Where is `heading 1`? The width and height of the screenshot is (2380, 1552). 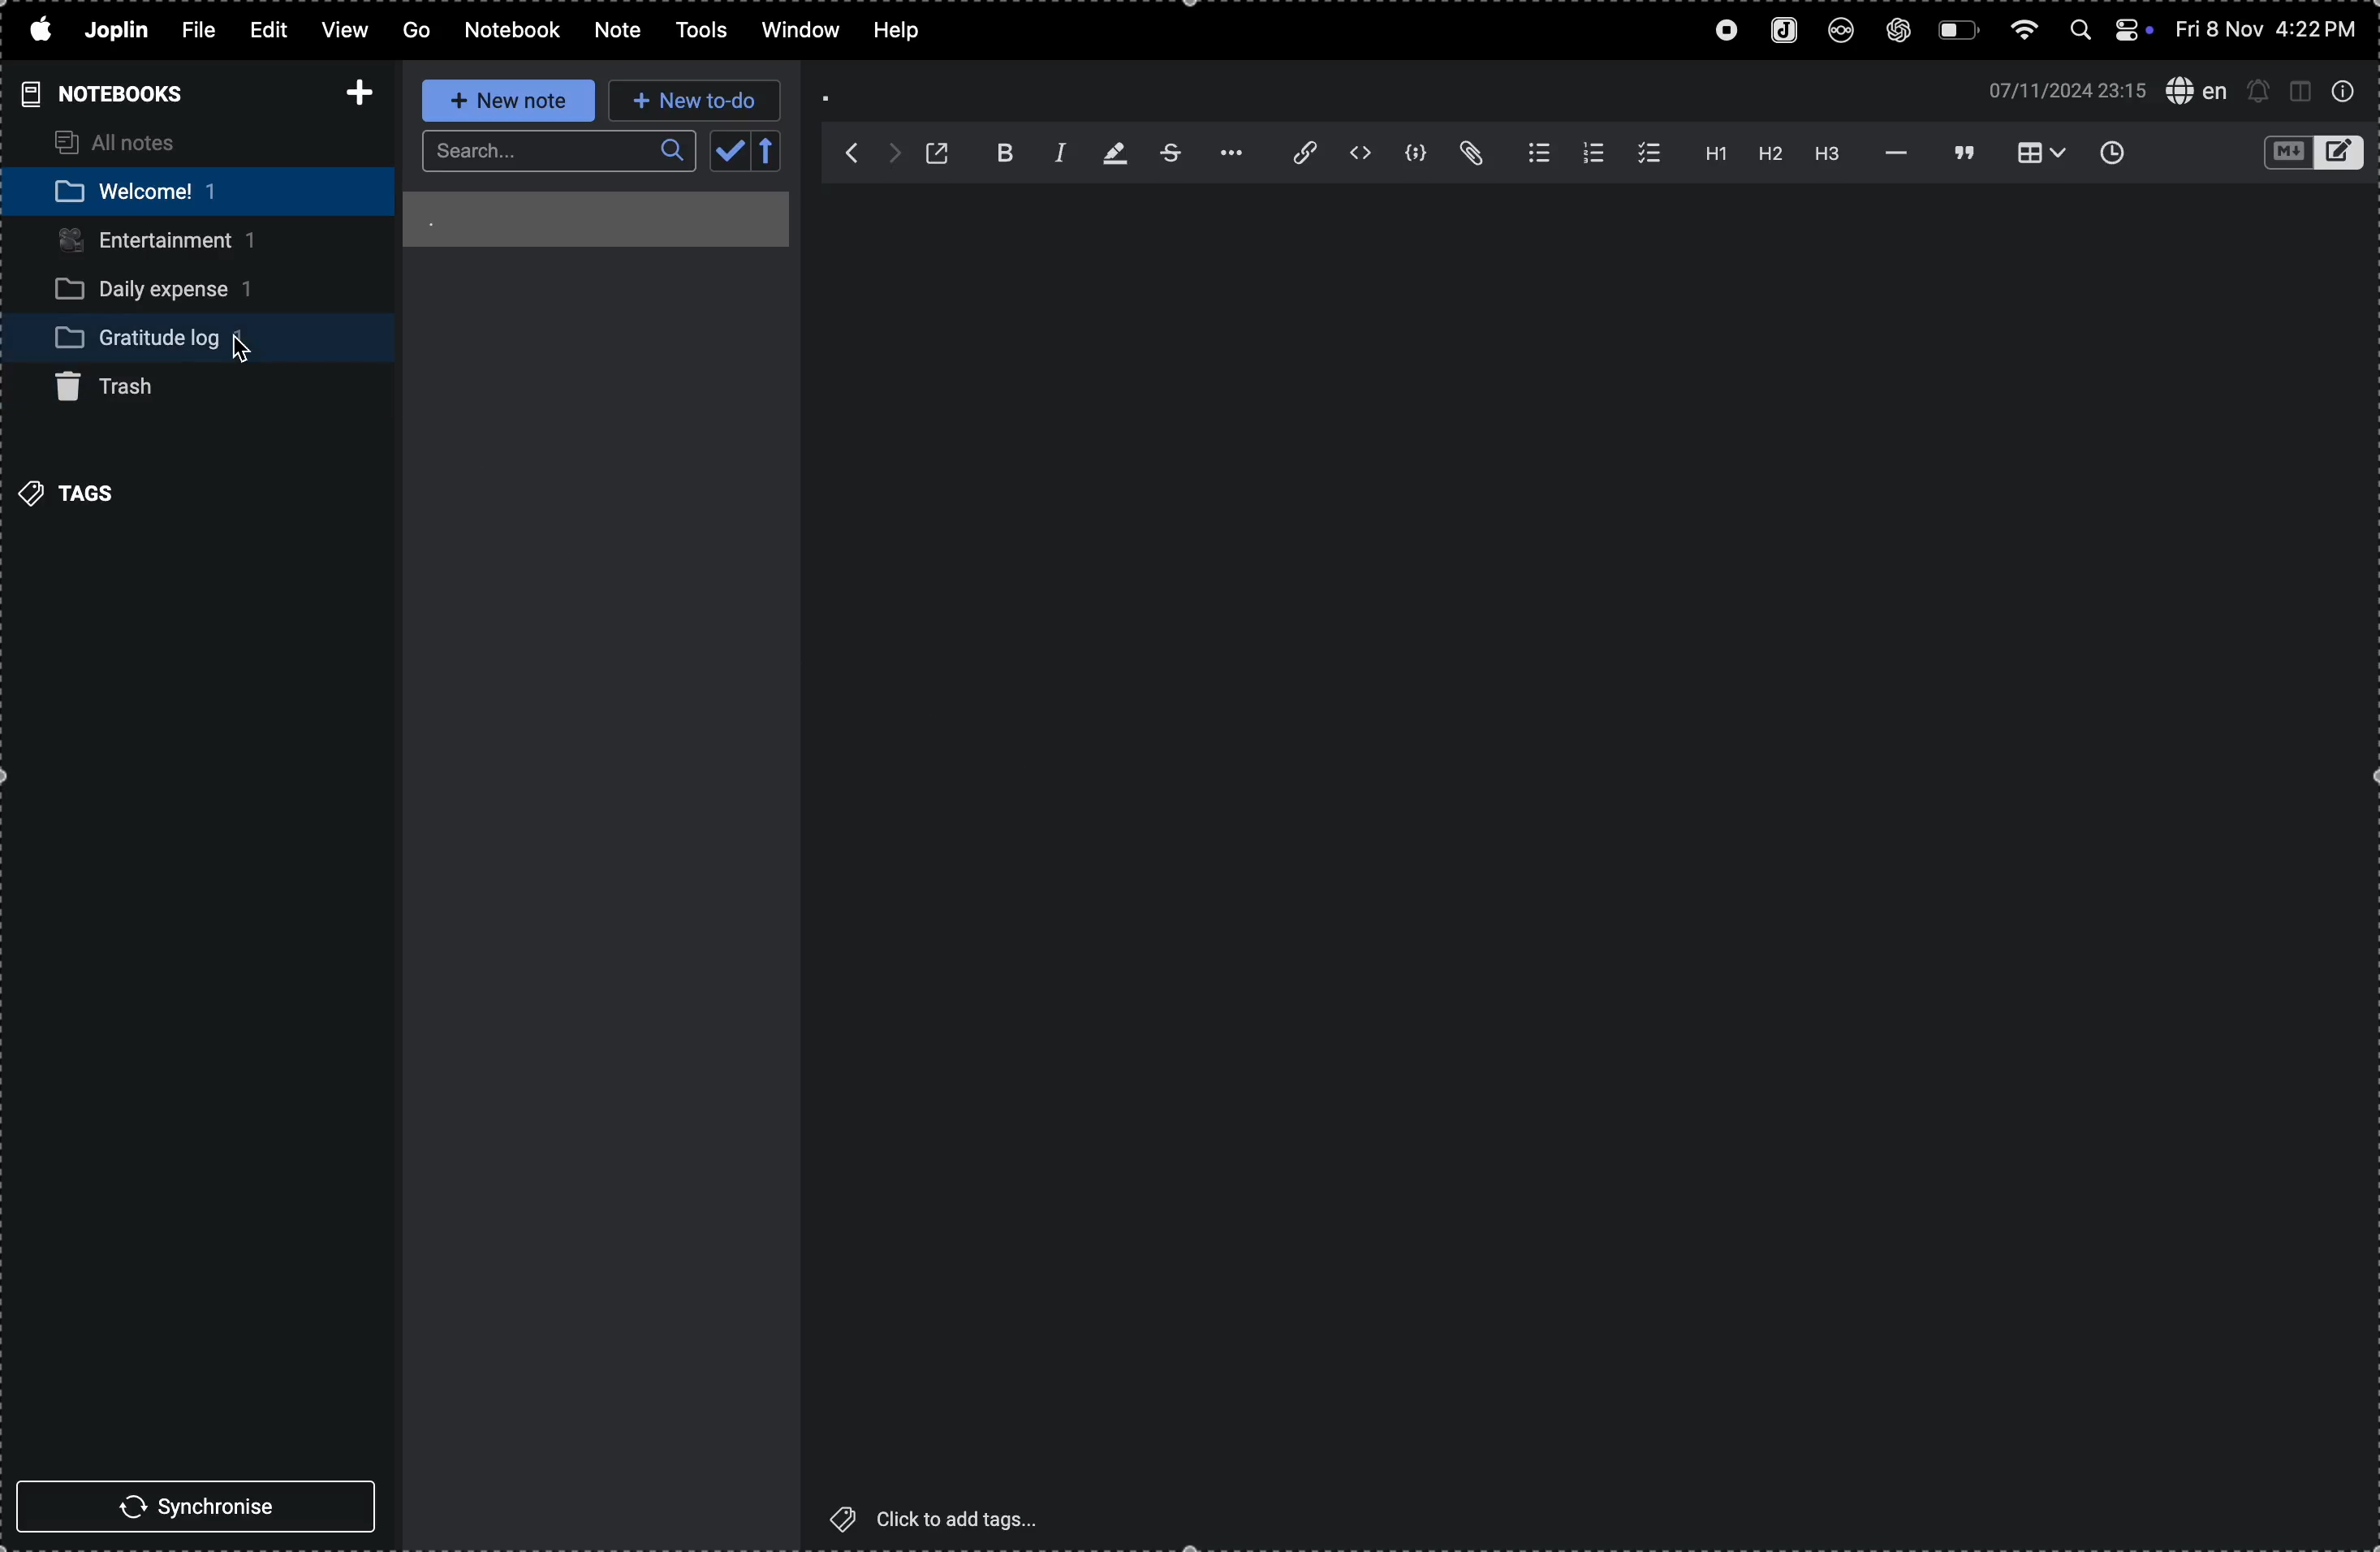
heading 1 is located at coordinates (1710, 153).